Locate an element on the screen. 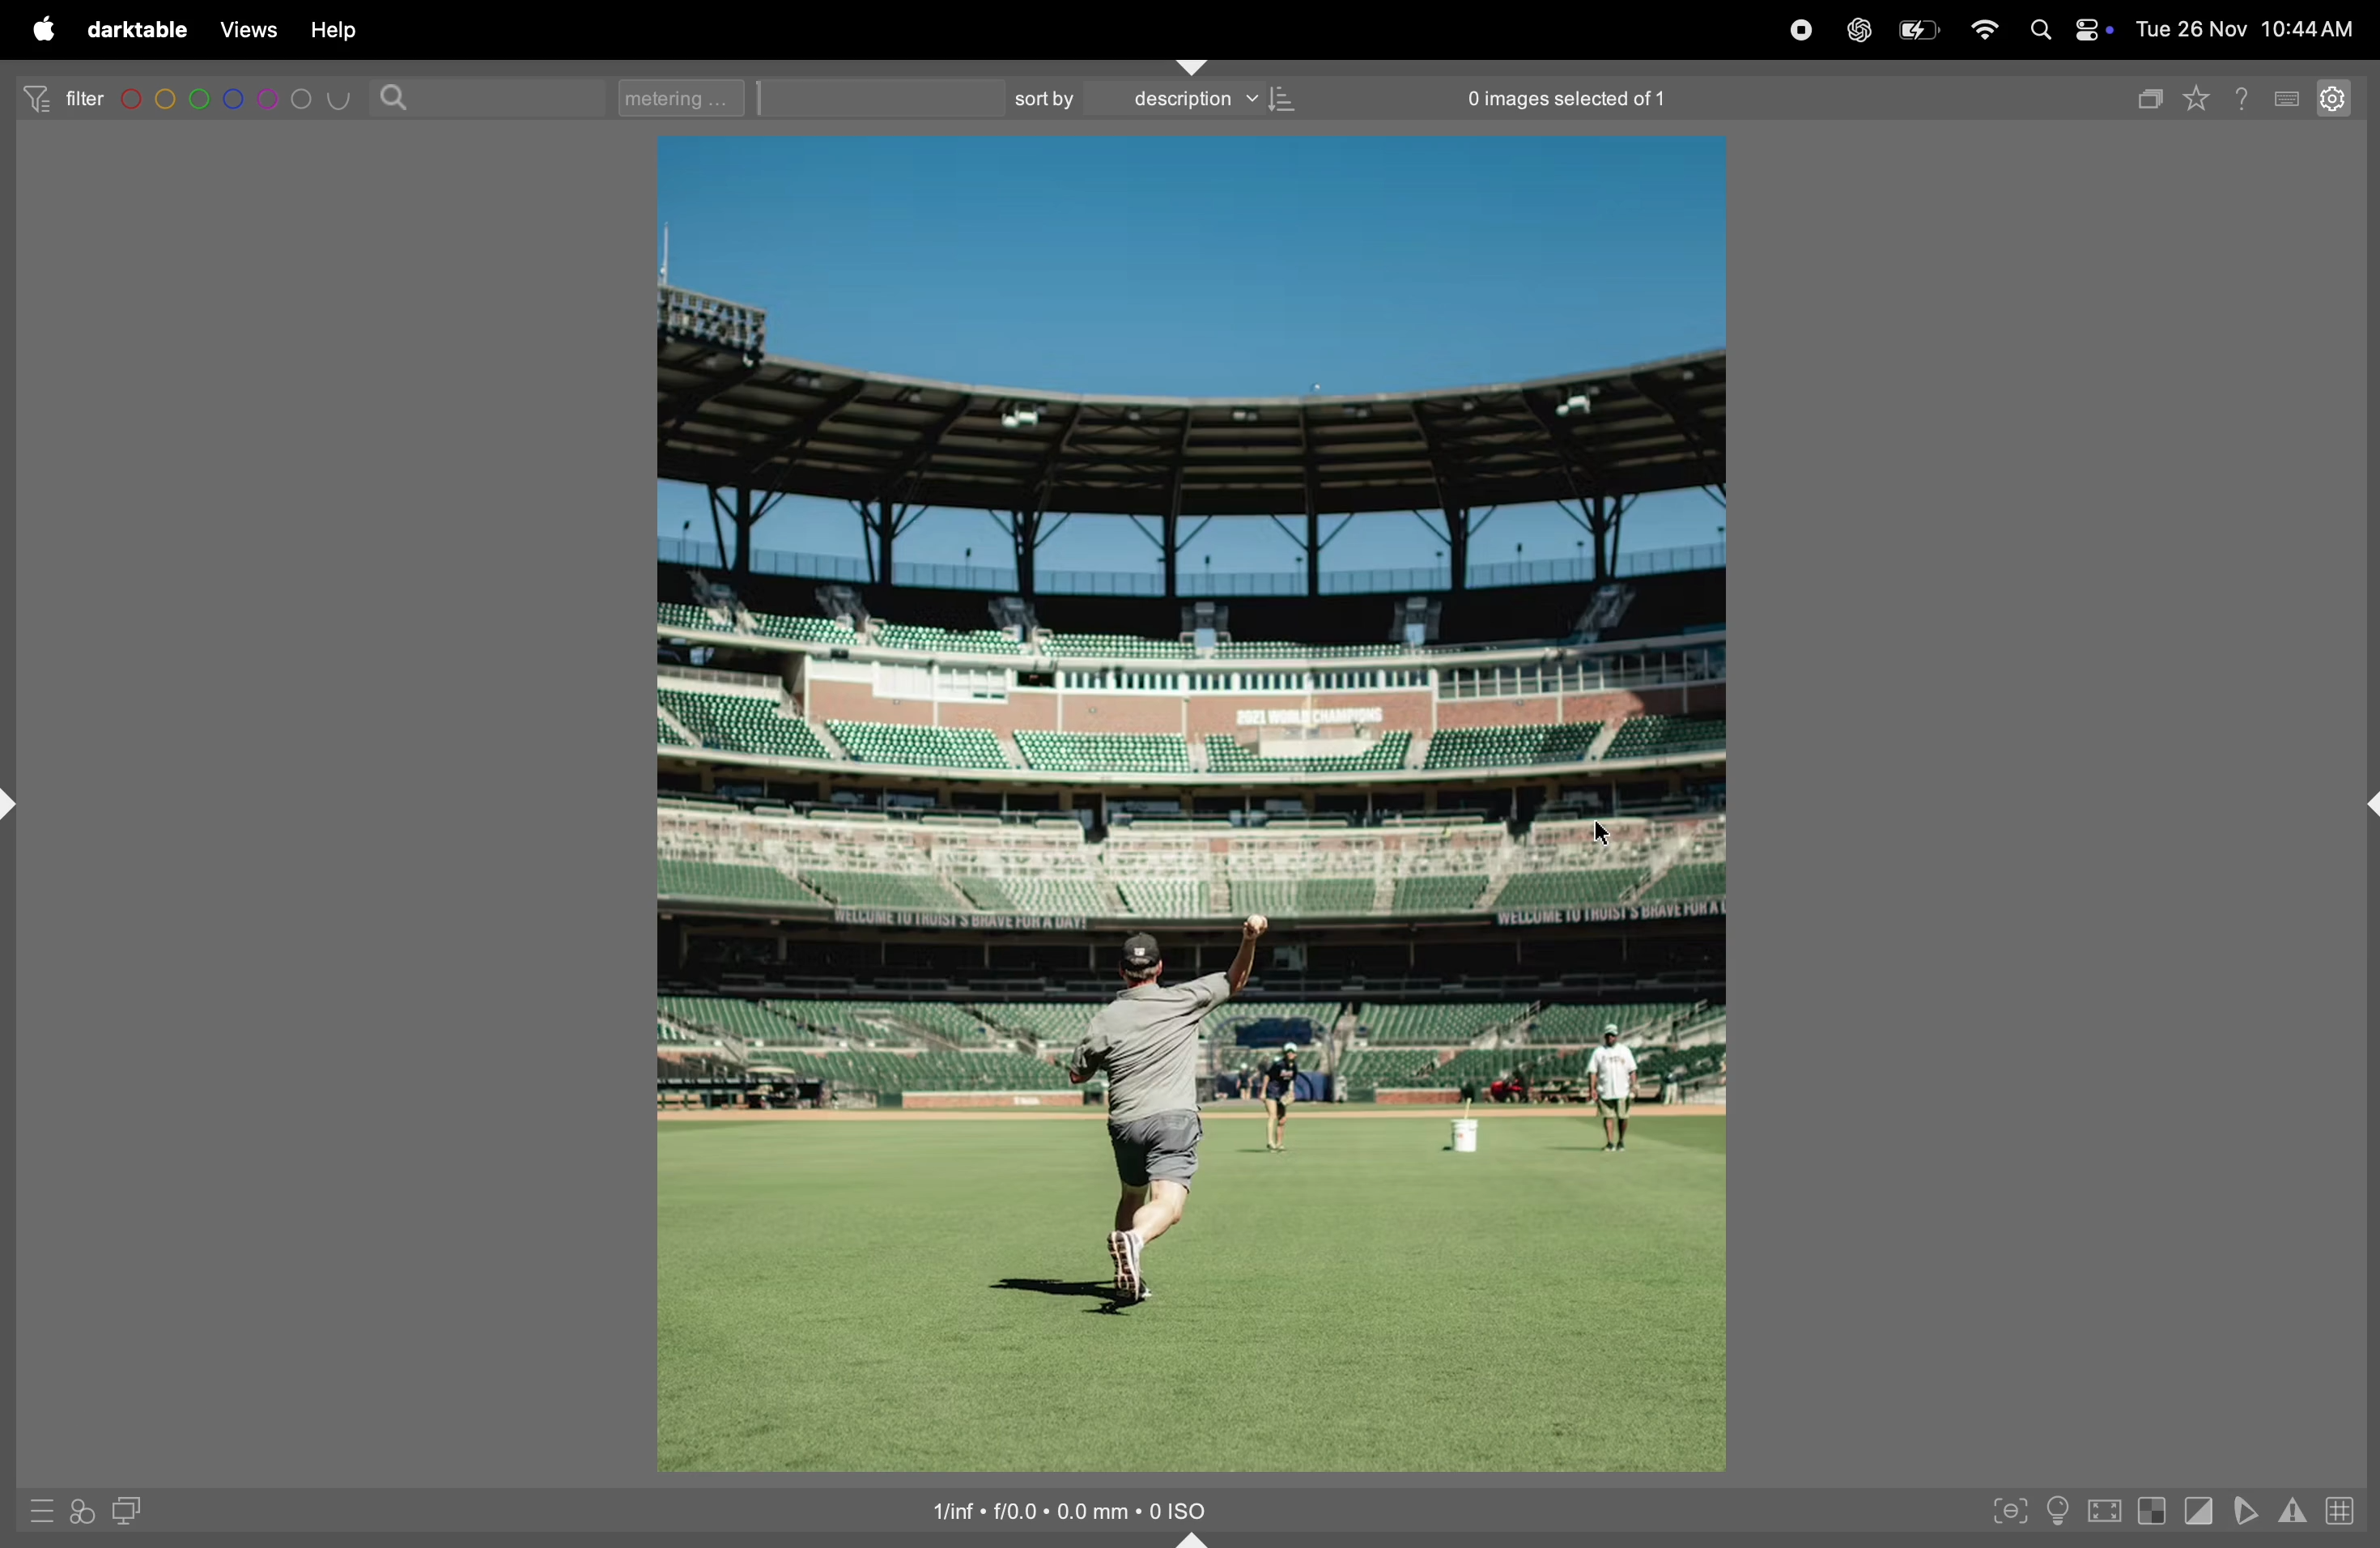  chatgpt is located at coordinates (1855, 30).